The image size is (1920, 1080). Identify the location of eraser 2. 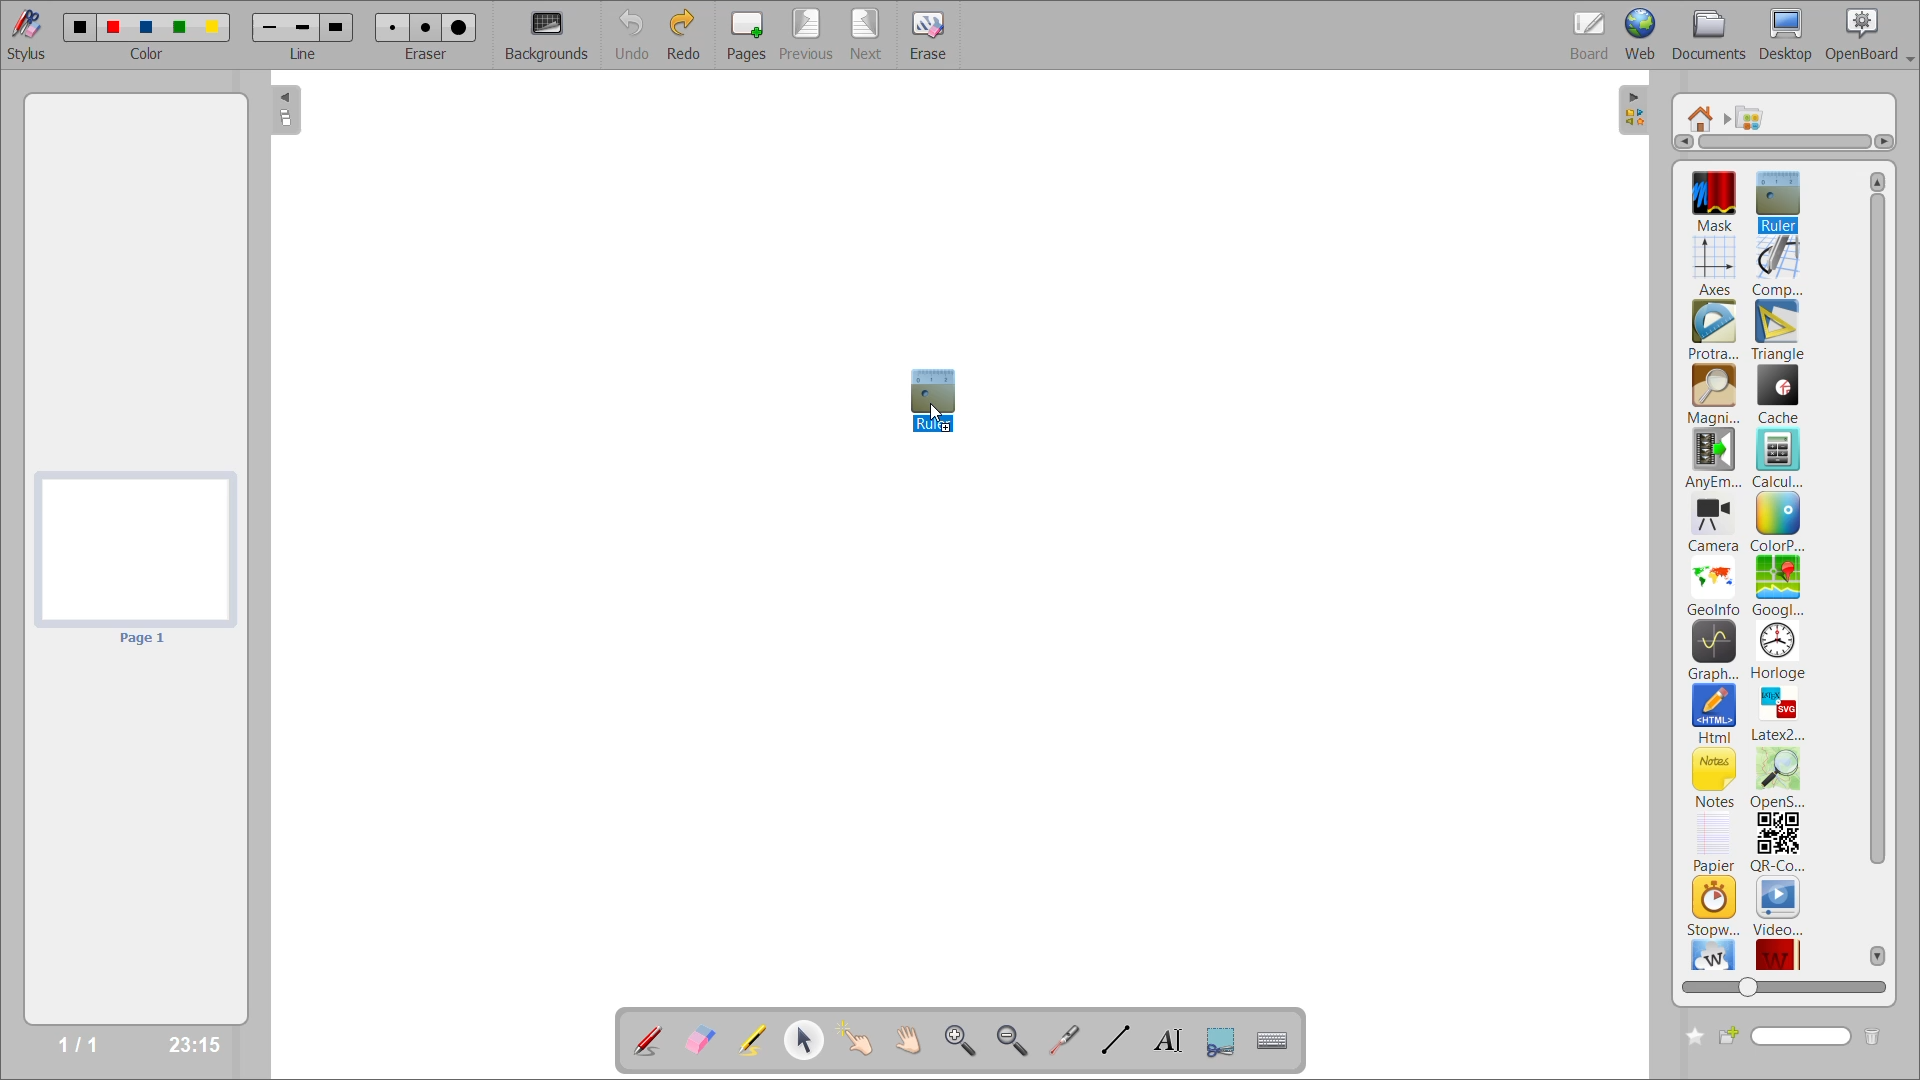
(426, 27).